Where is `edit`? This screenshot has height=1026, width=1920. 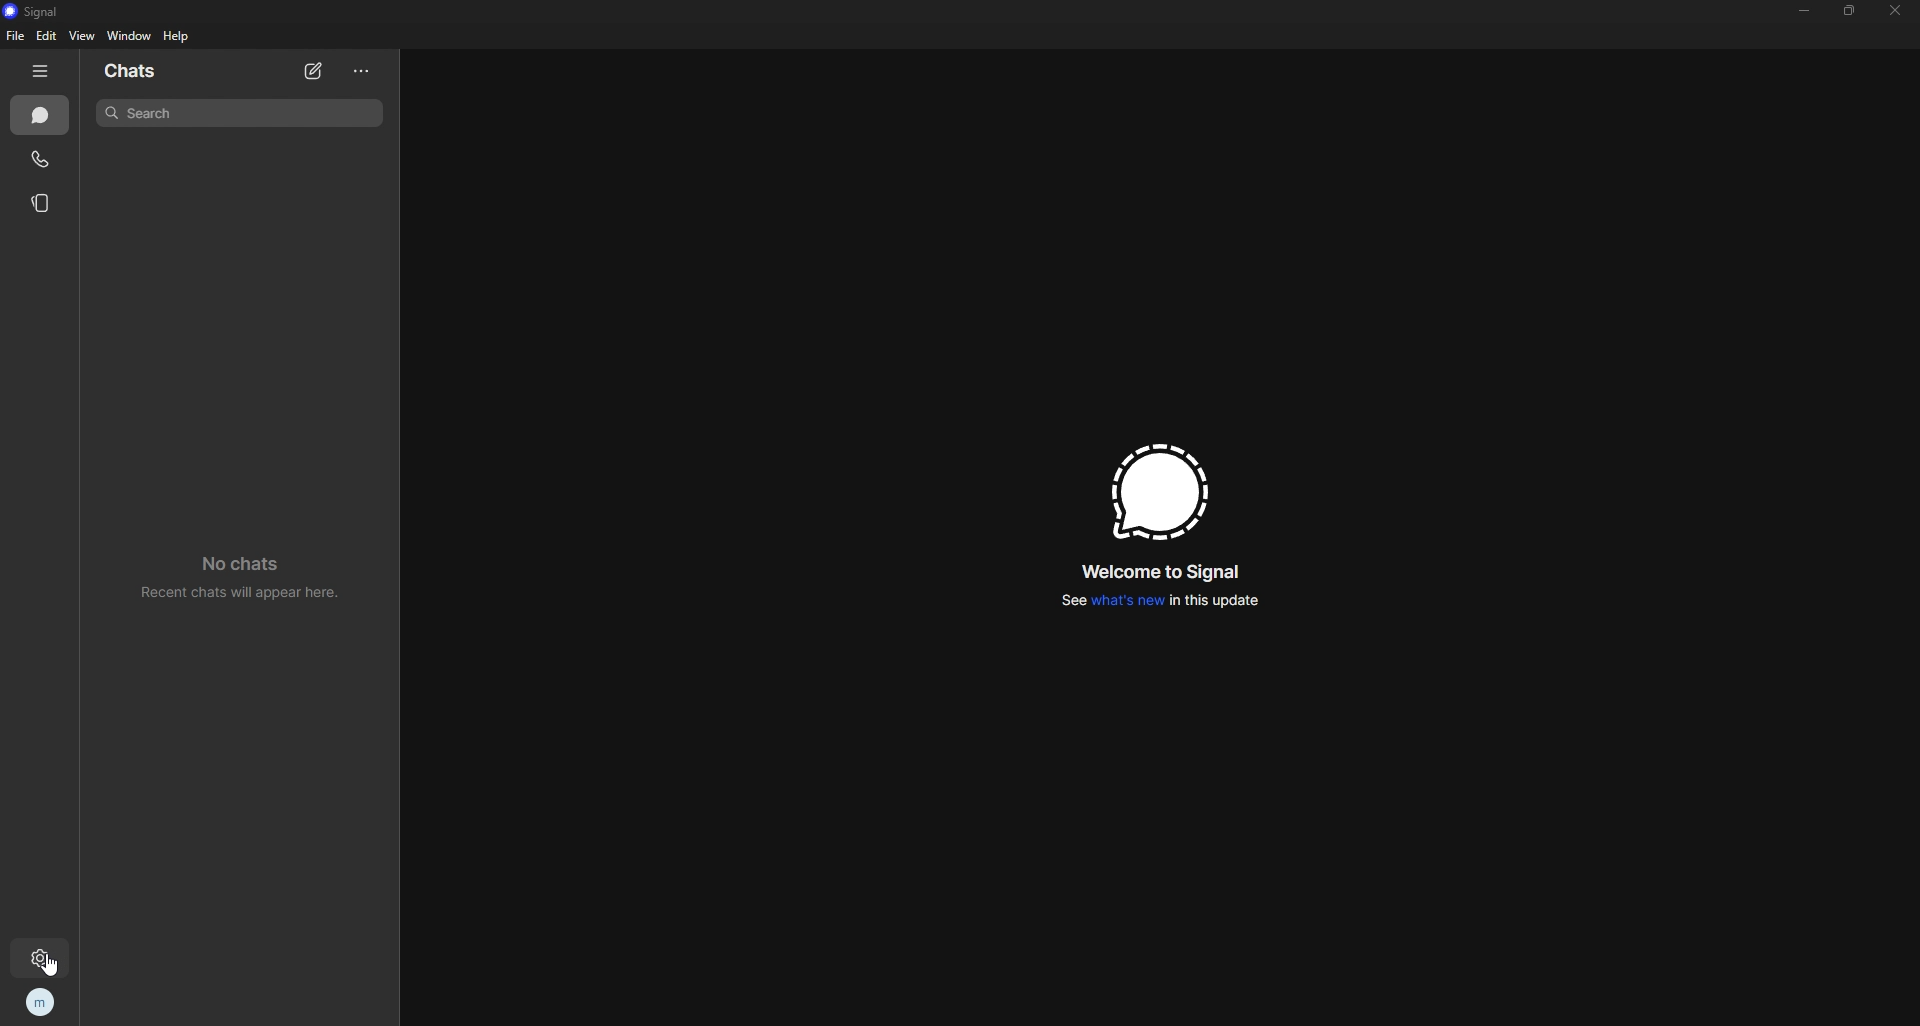
edit is located at coordinates (48, 36).